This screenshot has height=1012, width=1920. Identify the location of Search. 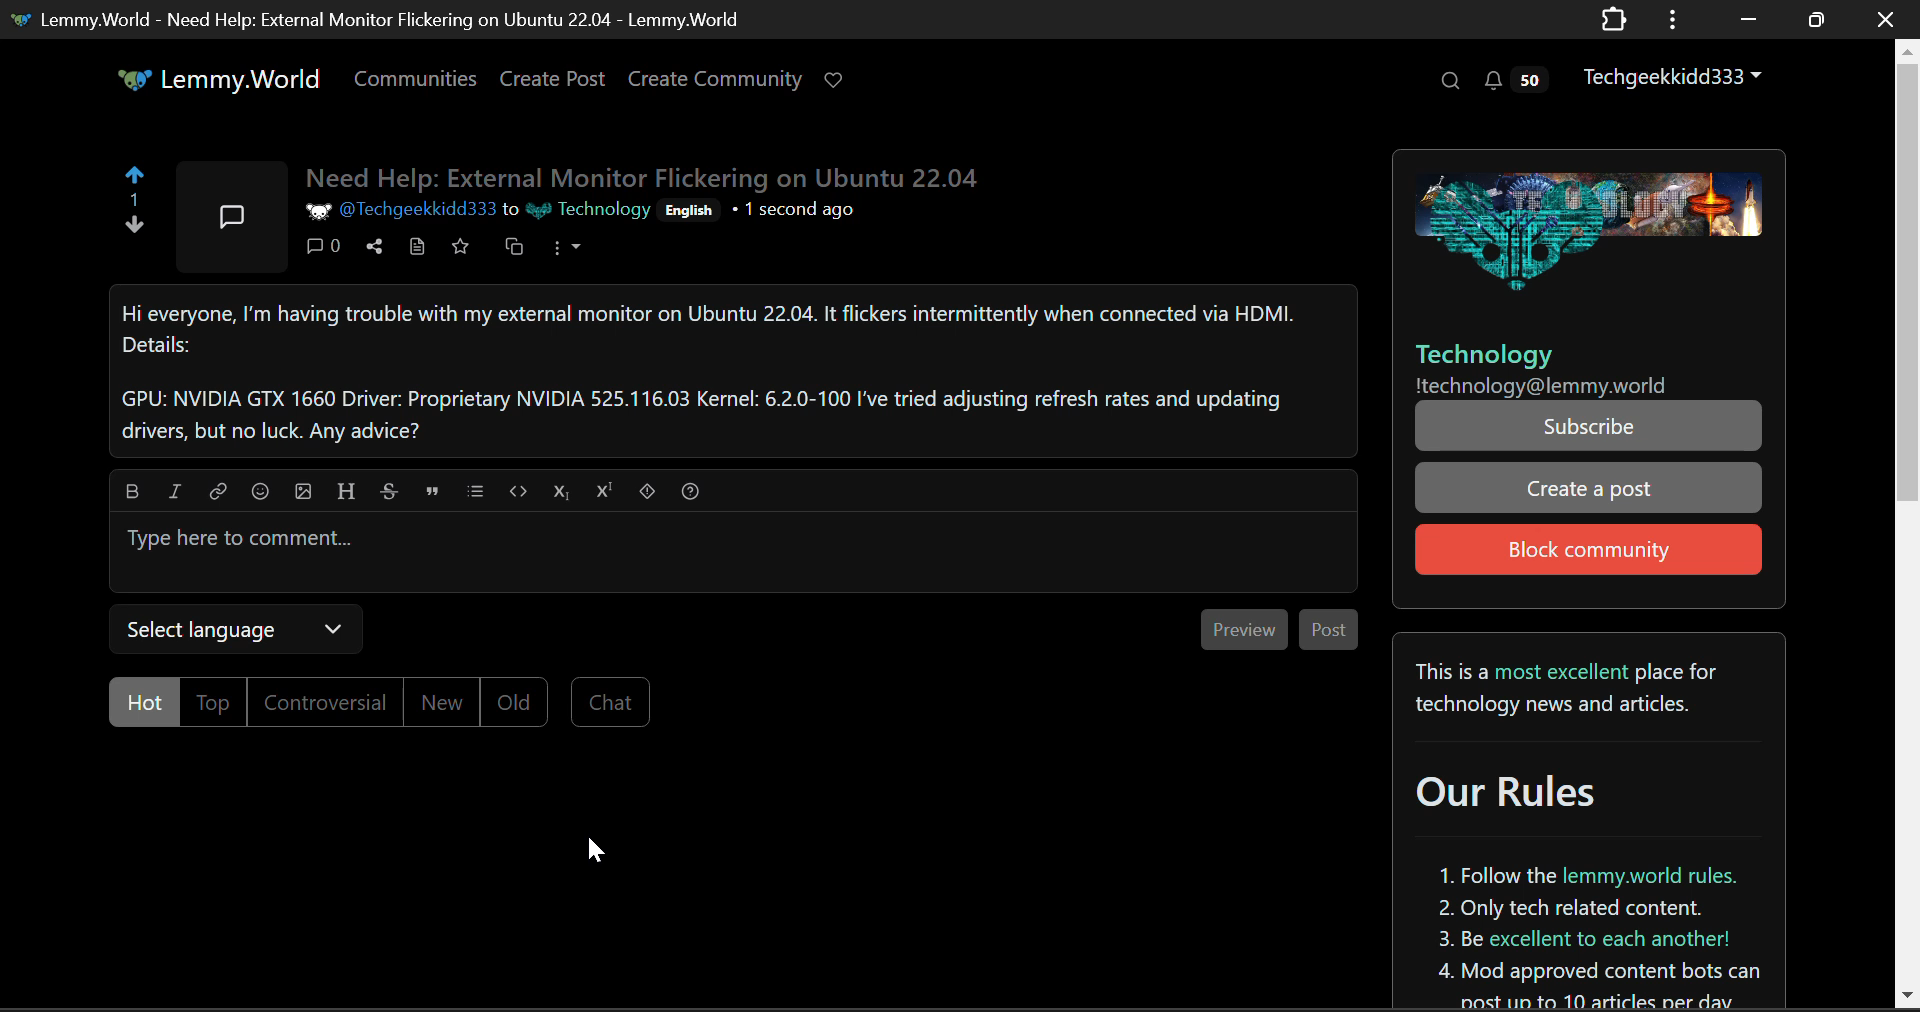
(1448, 80).